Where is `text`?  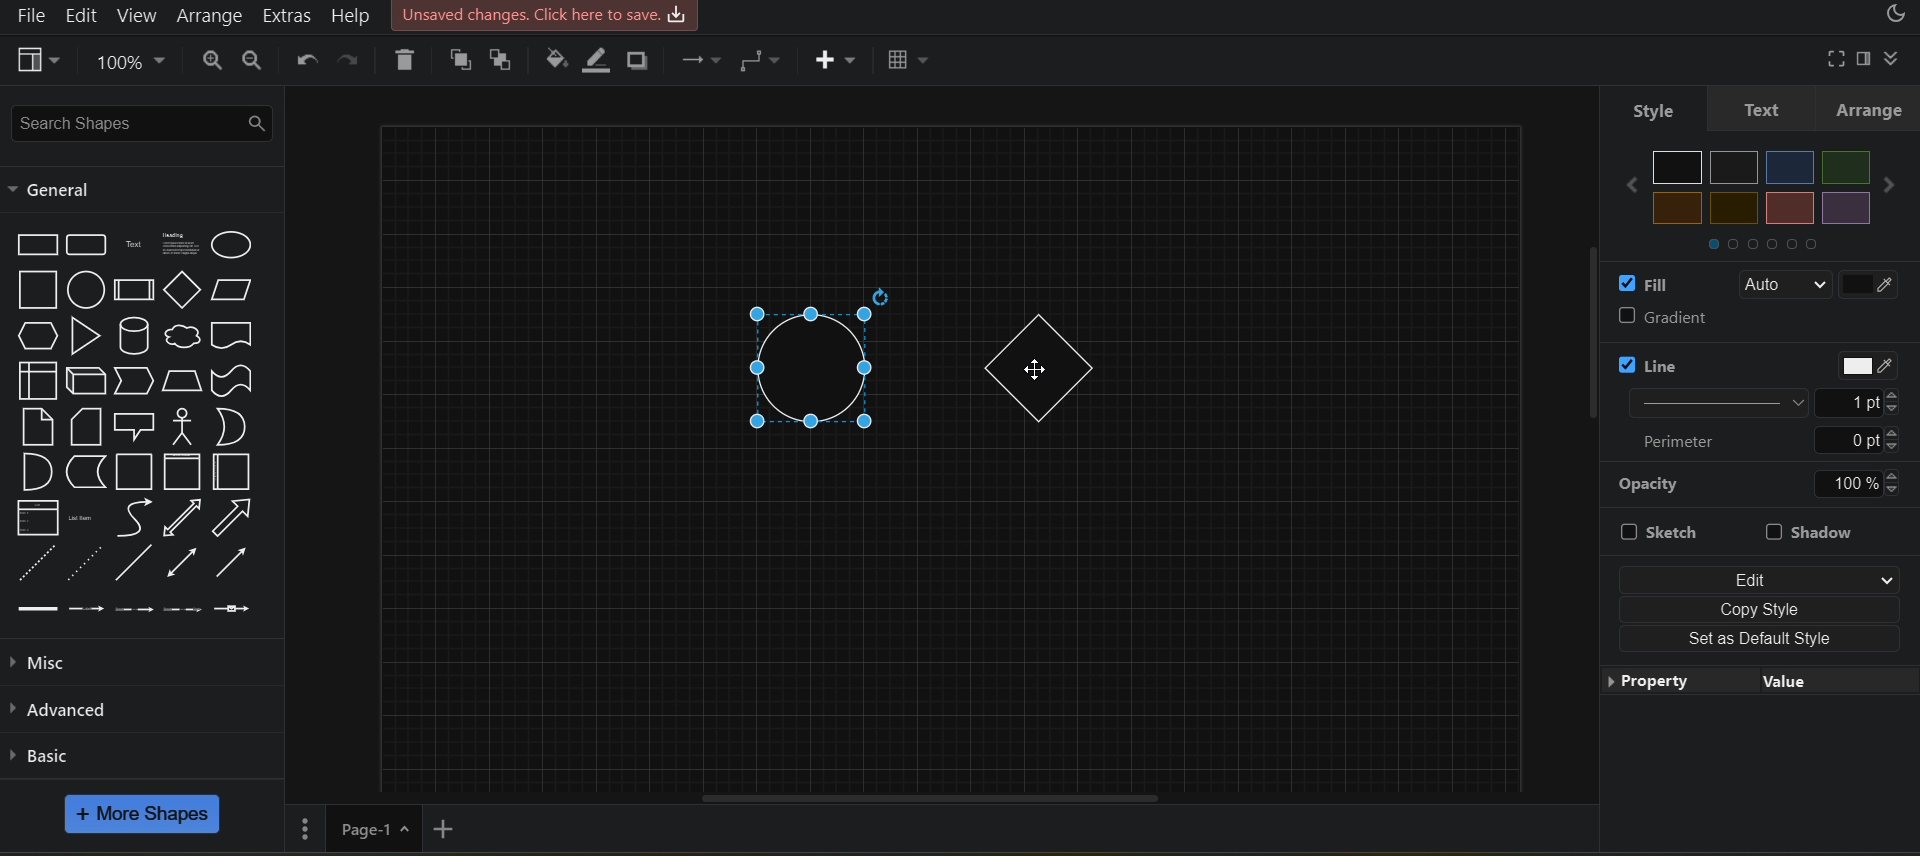
text is located at coordinates (1755, 108).